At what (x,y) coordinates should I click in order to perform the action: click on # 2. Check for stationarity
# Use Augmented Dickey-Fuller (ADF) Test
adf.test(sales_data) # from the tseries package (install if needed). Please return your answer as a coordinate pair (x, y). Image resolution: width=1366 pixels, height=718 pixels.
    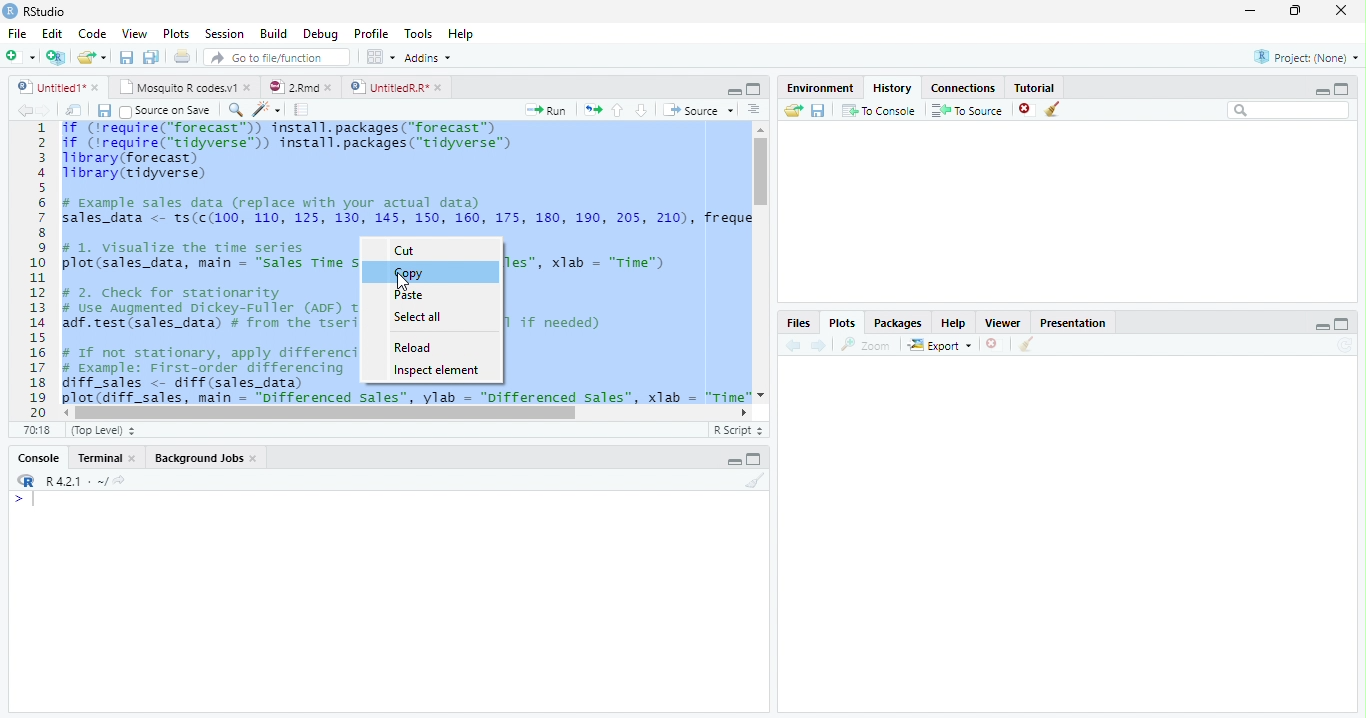
    Looking at the image, I should click on (207, 309).